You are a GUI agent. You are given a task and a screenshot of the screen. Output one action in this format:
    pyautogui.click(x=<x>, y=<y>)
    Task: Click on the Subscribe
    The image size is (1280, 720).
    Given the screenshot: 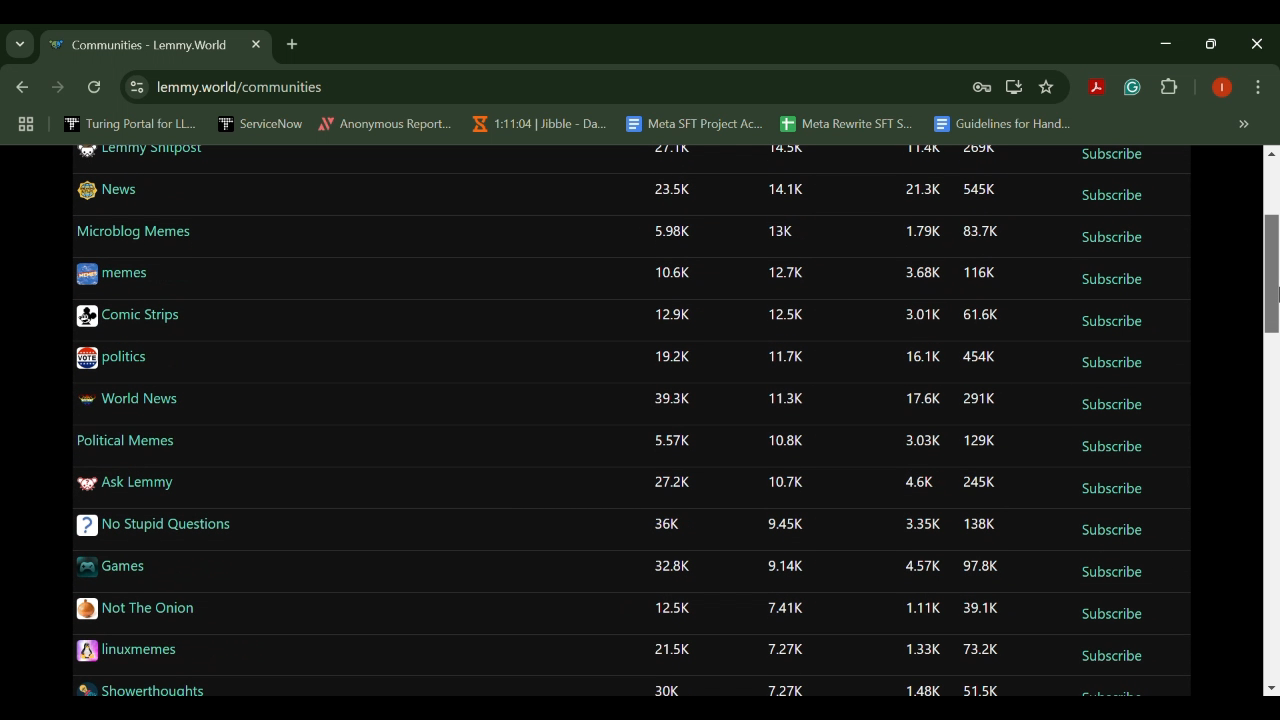 What is the action you would take?
    pyautogui.click(x=1110, y=530)
    